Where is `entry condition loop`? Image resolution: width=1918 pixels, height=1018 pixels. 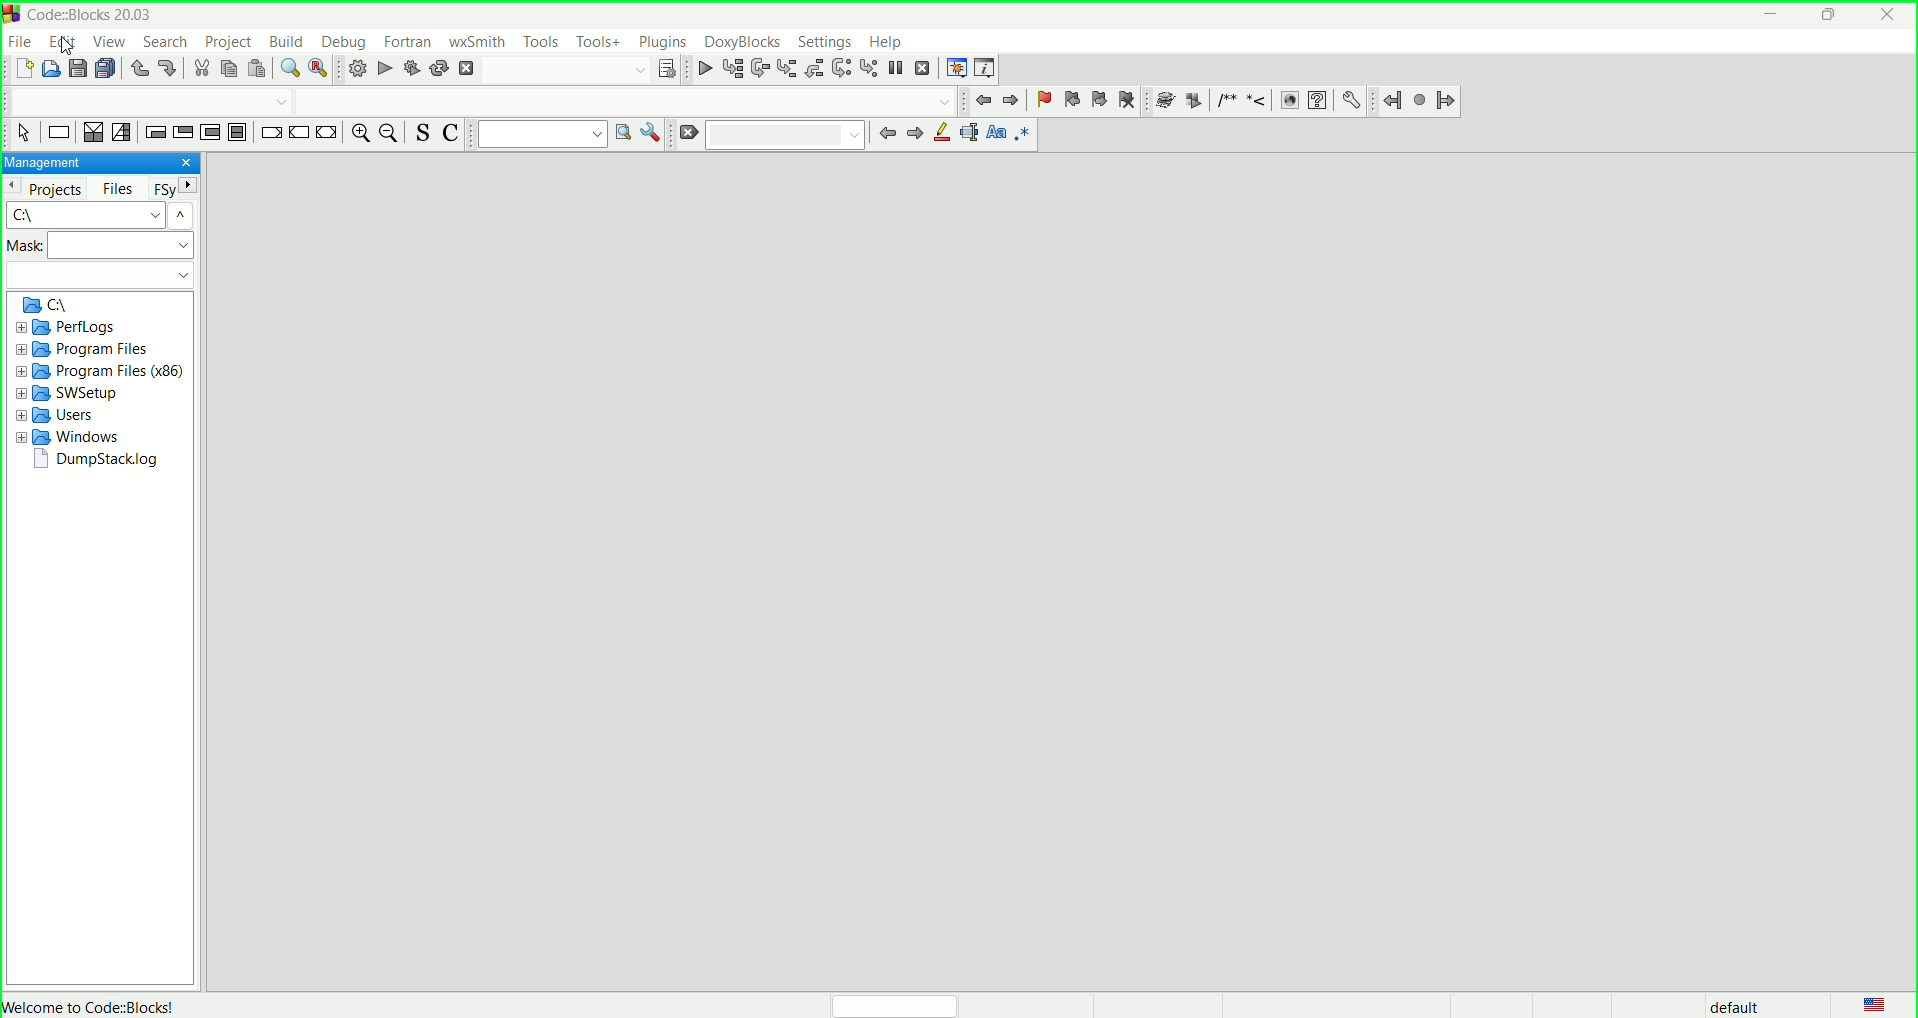 entry condition loop is located at coordinates (156, 132).